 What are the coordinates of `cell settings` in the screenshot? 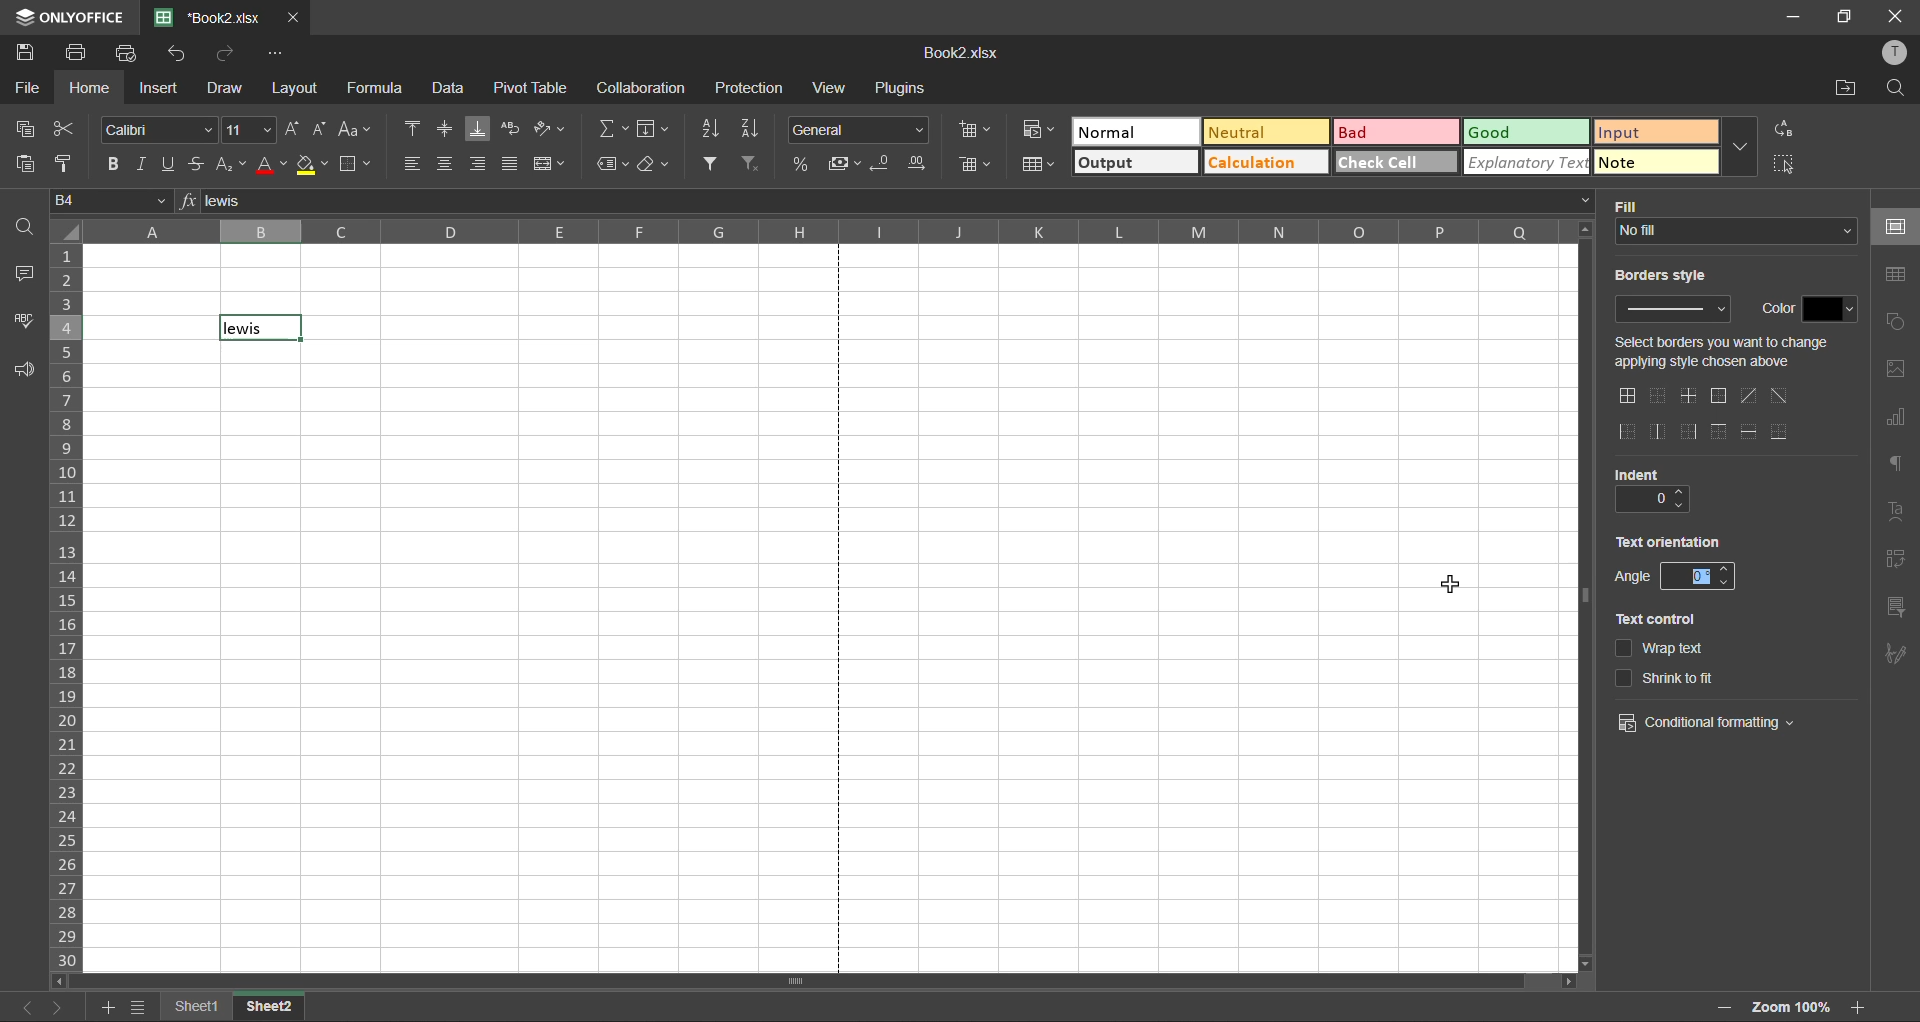 It's located at (1895, 229).